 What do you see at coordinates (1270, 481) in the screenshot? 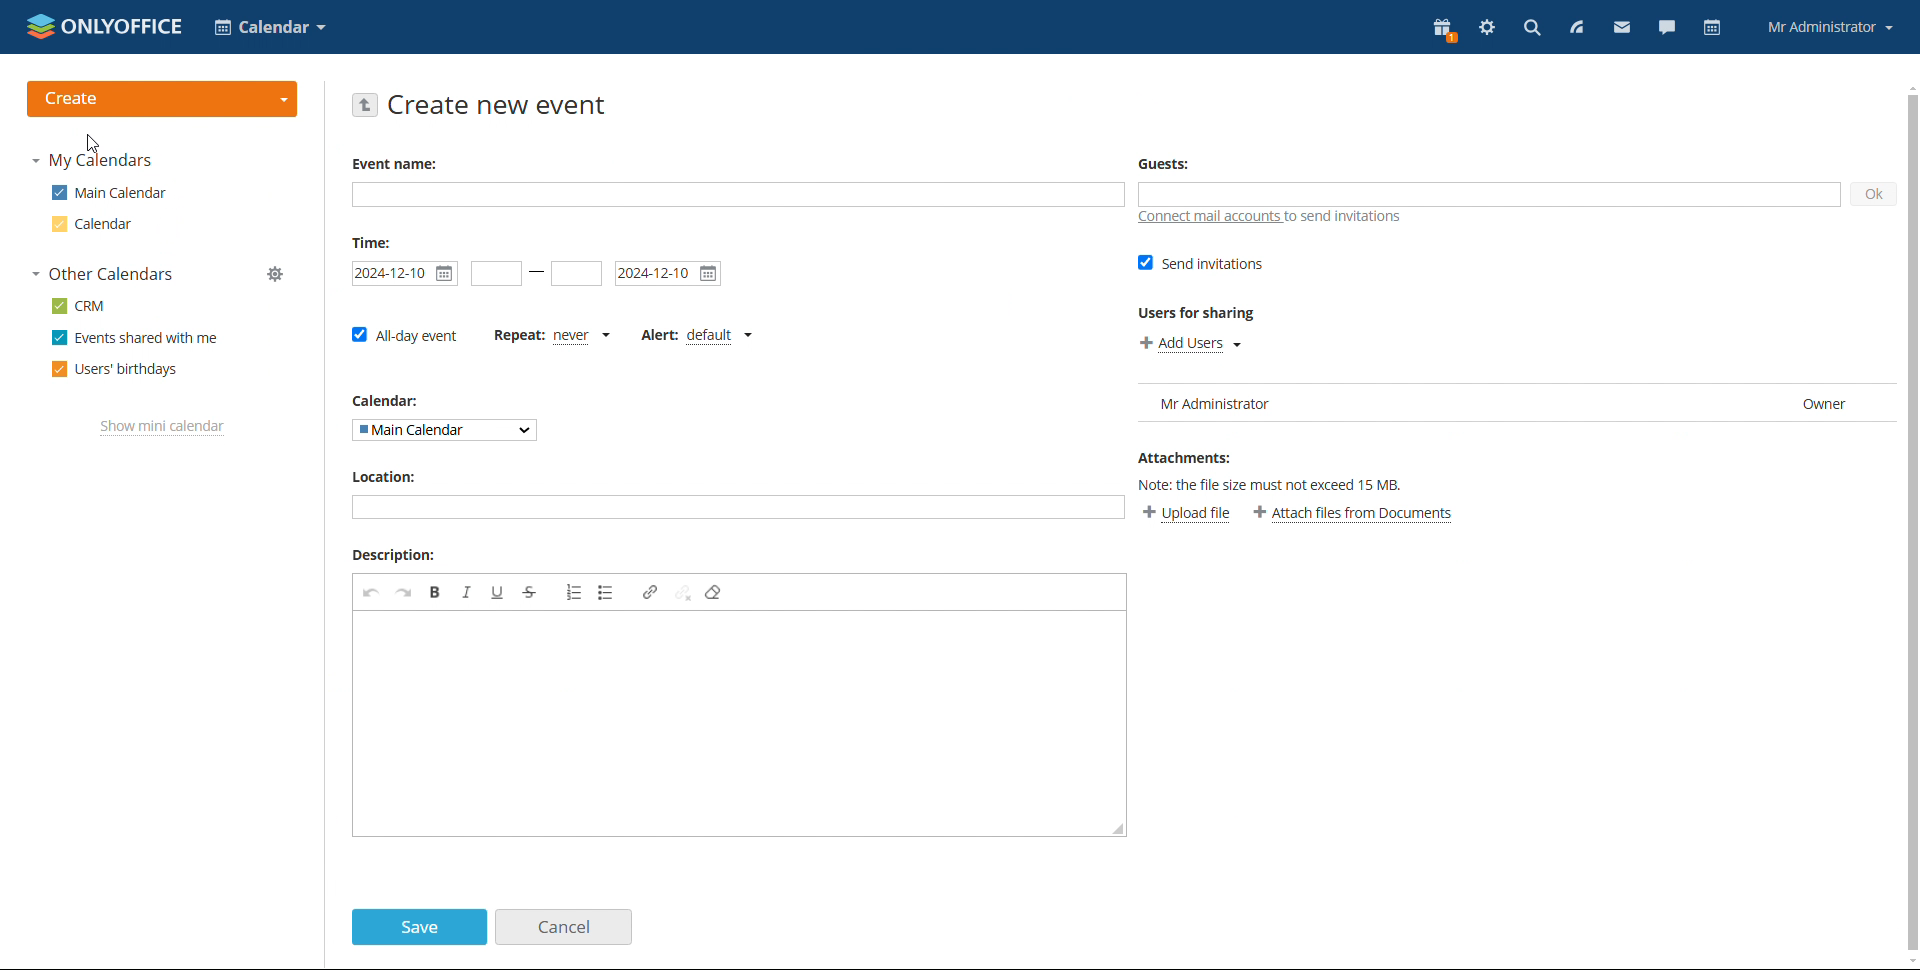
I see `` at bounding box center [1270, 481].